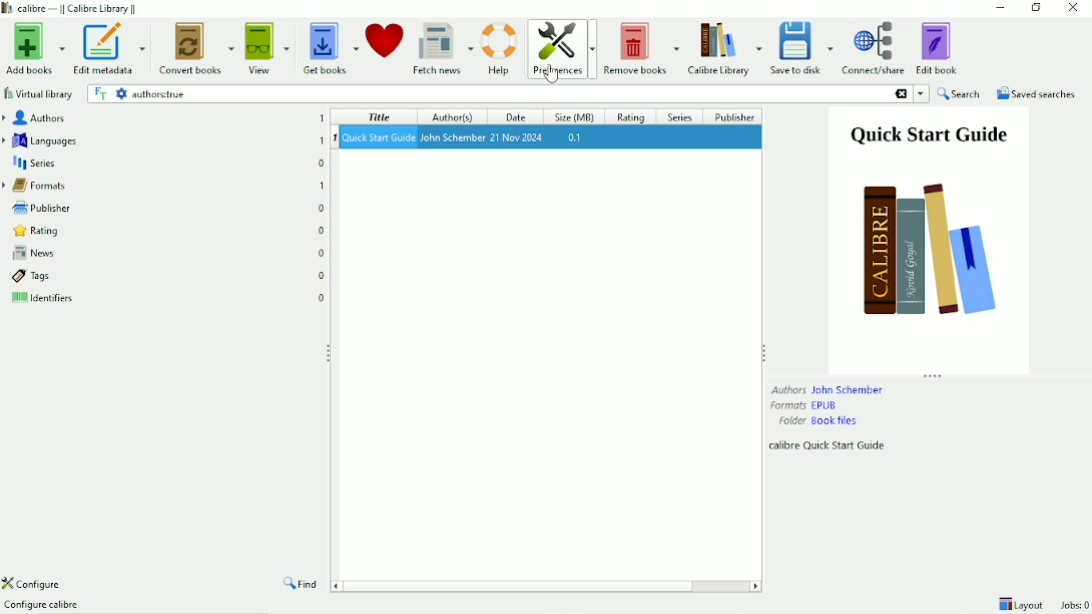  I want to click on Resize, so click(764, 355).